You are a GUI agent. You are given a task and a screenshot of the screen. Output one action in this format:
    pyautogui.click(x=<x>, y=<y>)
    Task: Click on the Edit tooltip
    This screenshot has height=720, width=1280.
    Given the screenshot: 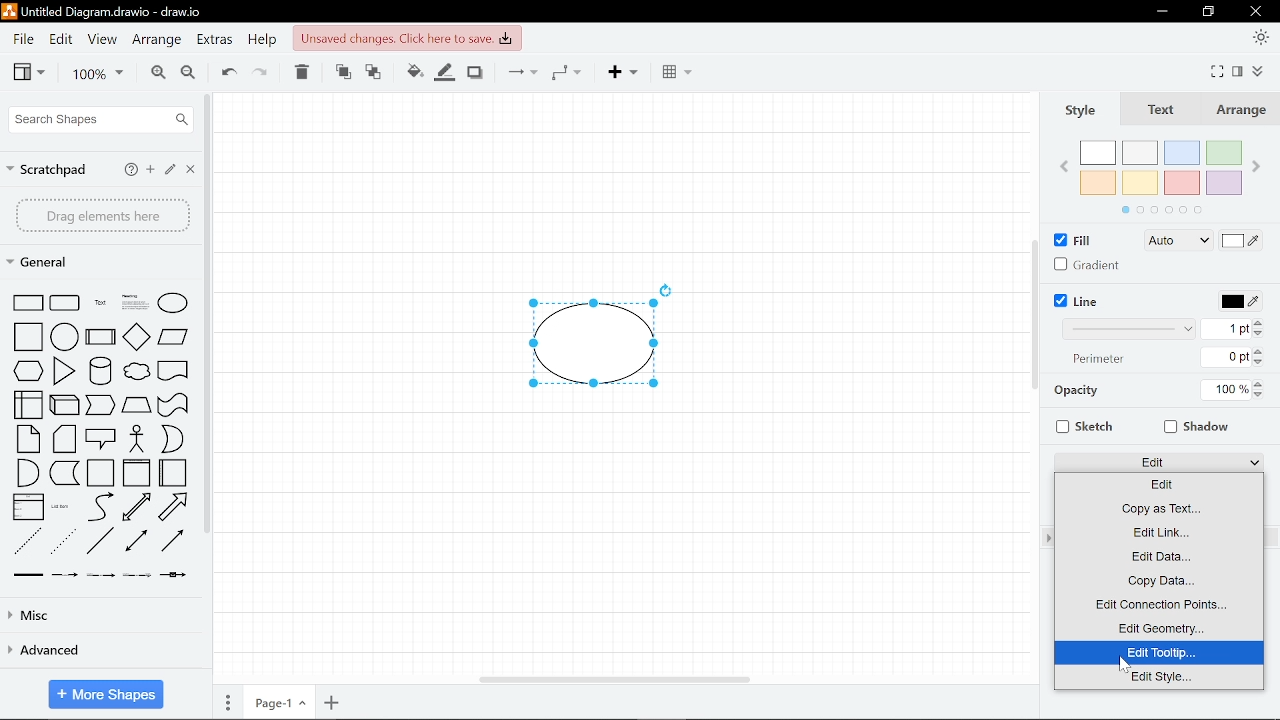 What is the action you would take?
    pyautogui.click(x=1159, y=653)
    